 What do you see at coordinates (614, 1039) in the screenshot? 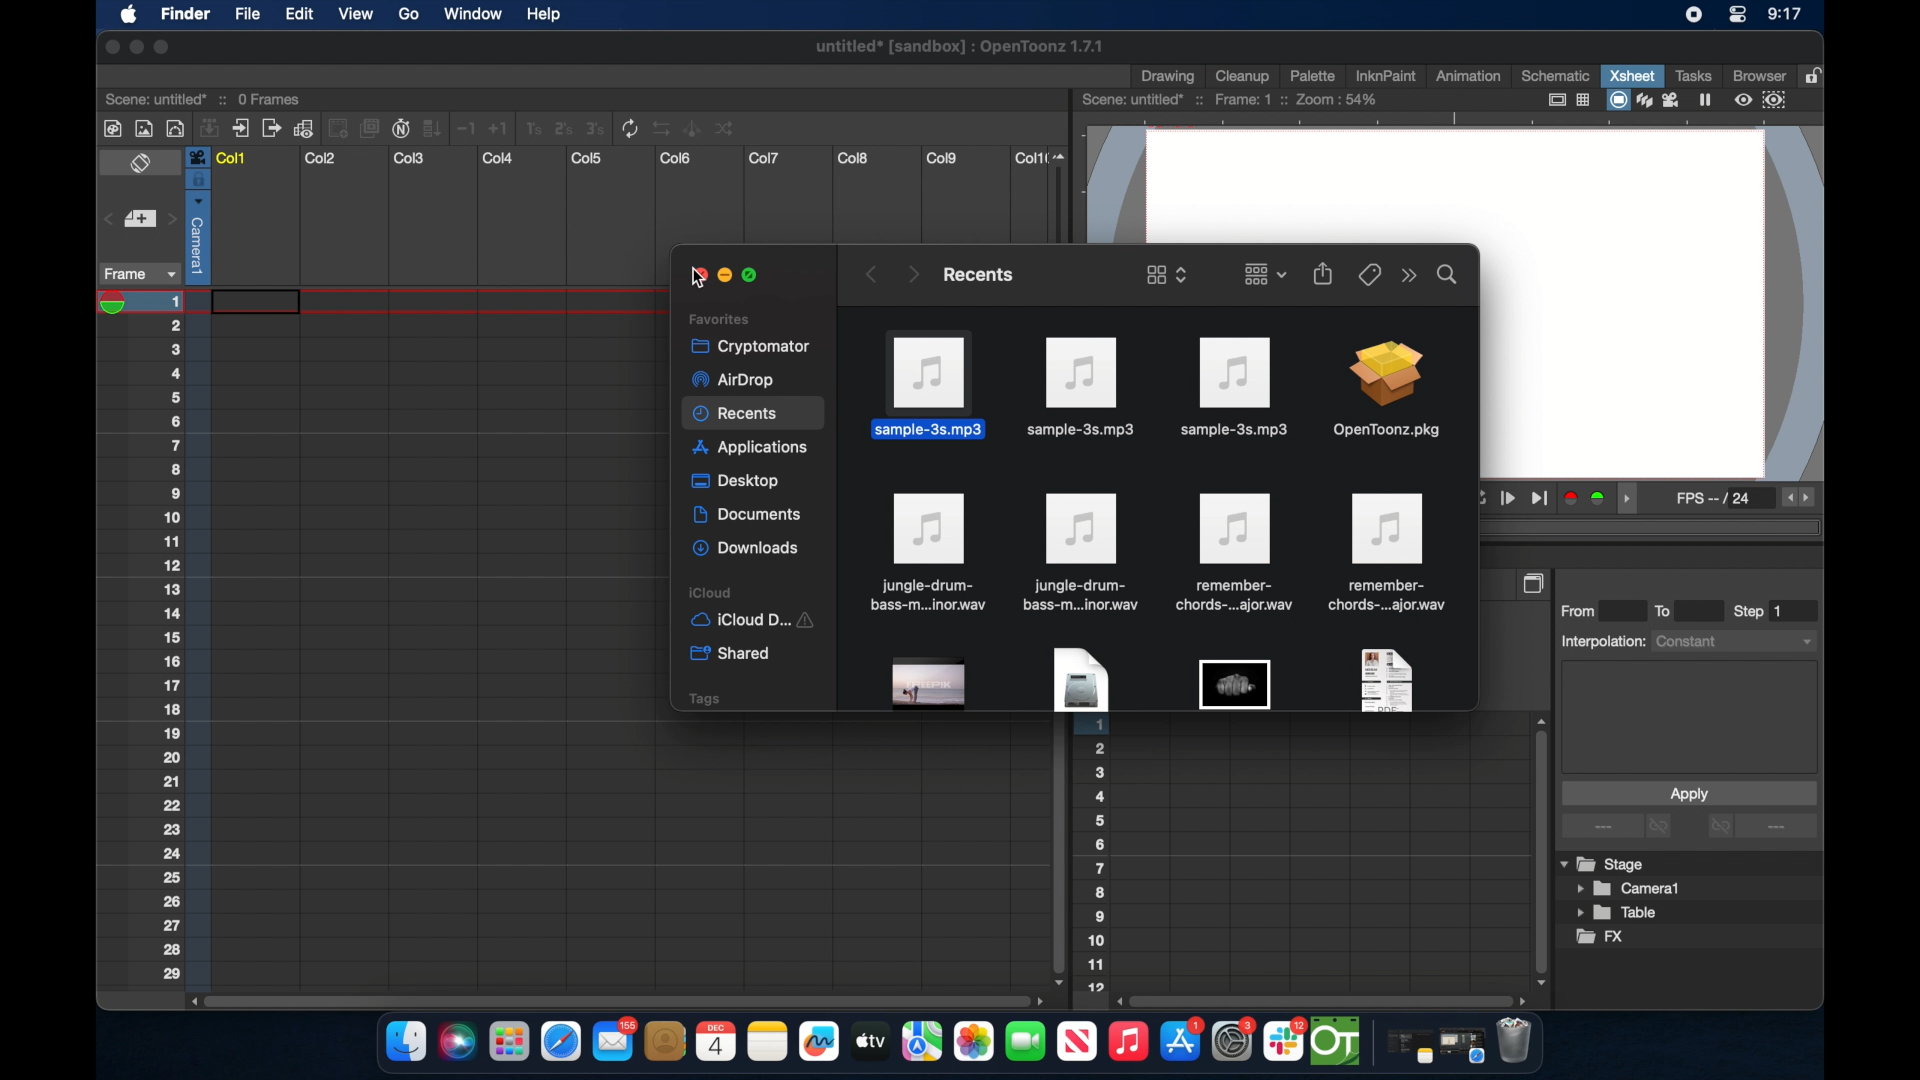
I see `mail` at bounding box center [614, 1039].